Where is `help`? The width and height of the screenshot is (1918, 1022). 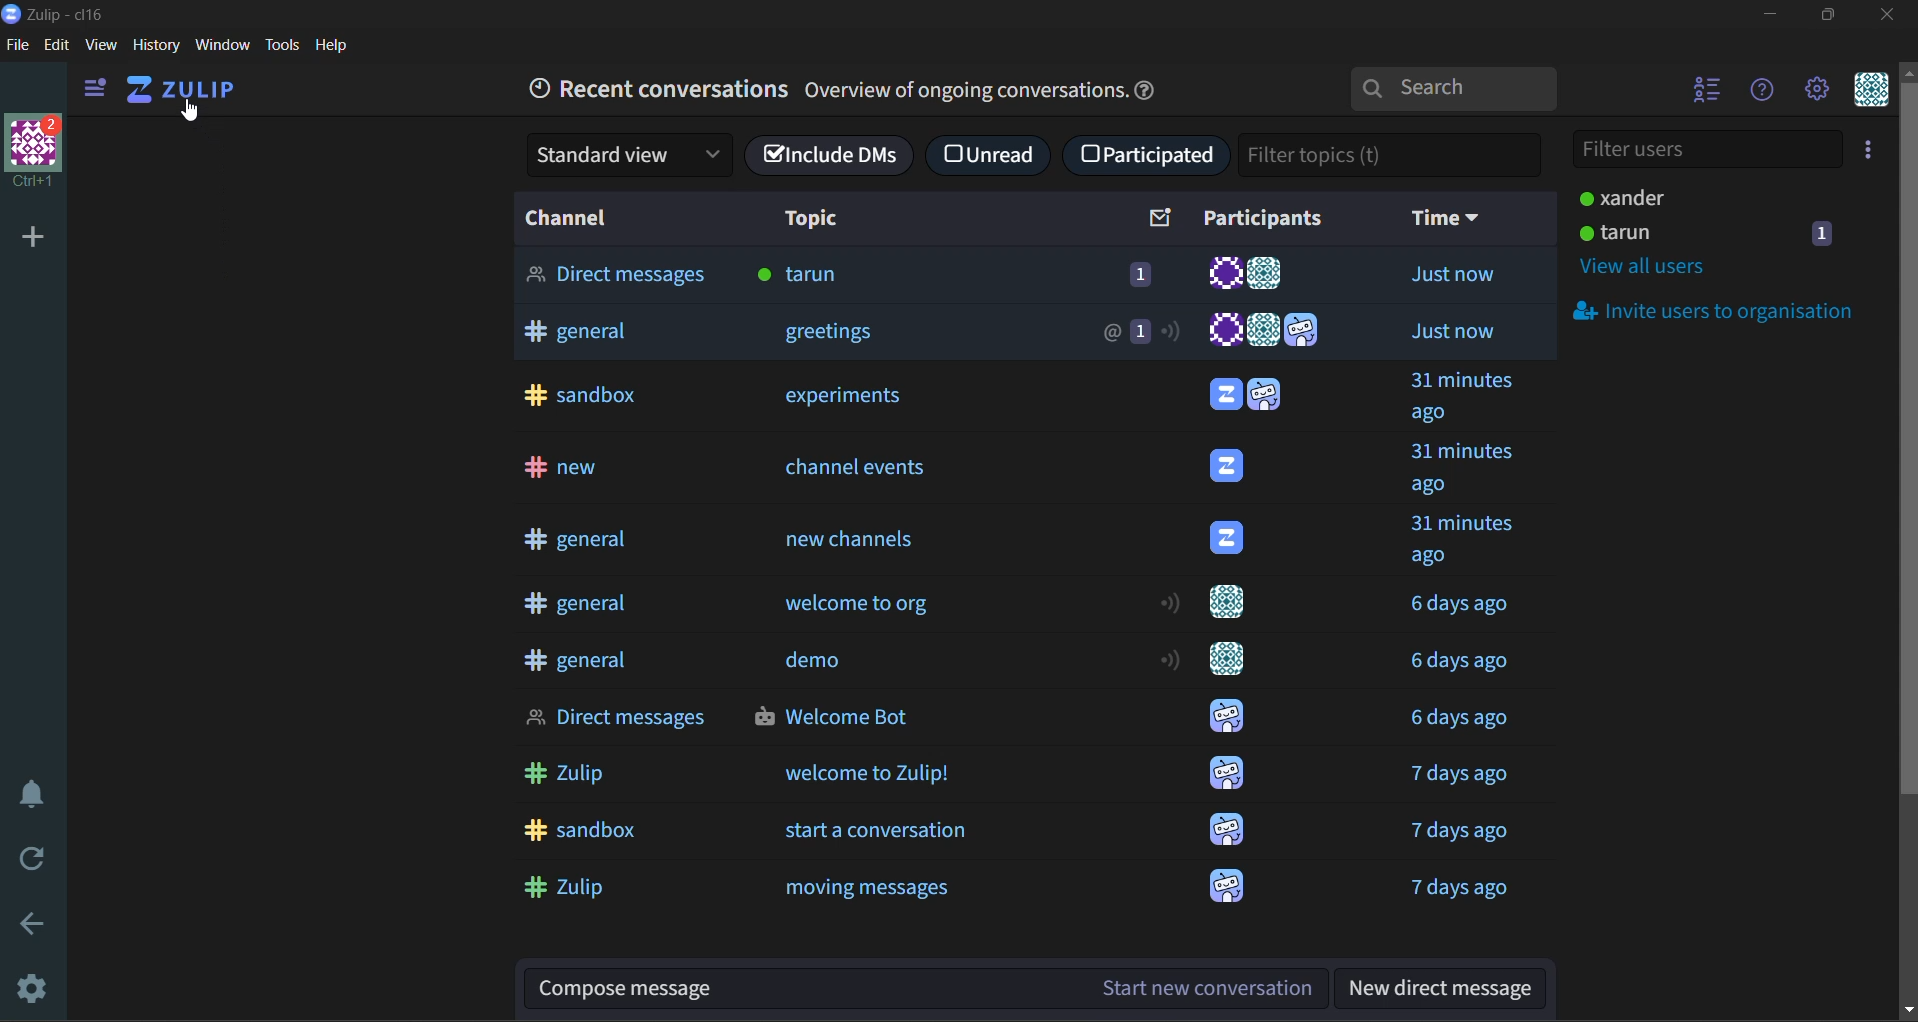 help is located at coordinates (327, 45).